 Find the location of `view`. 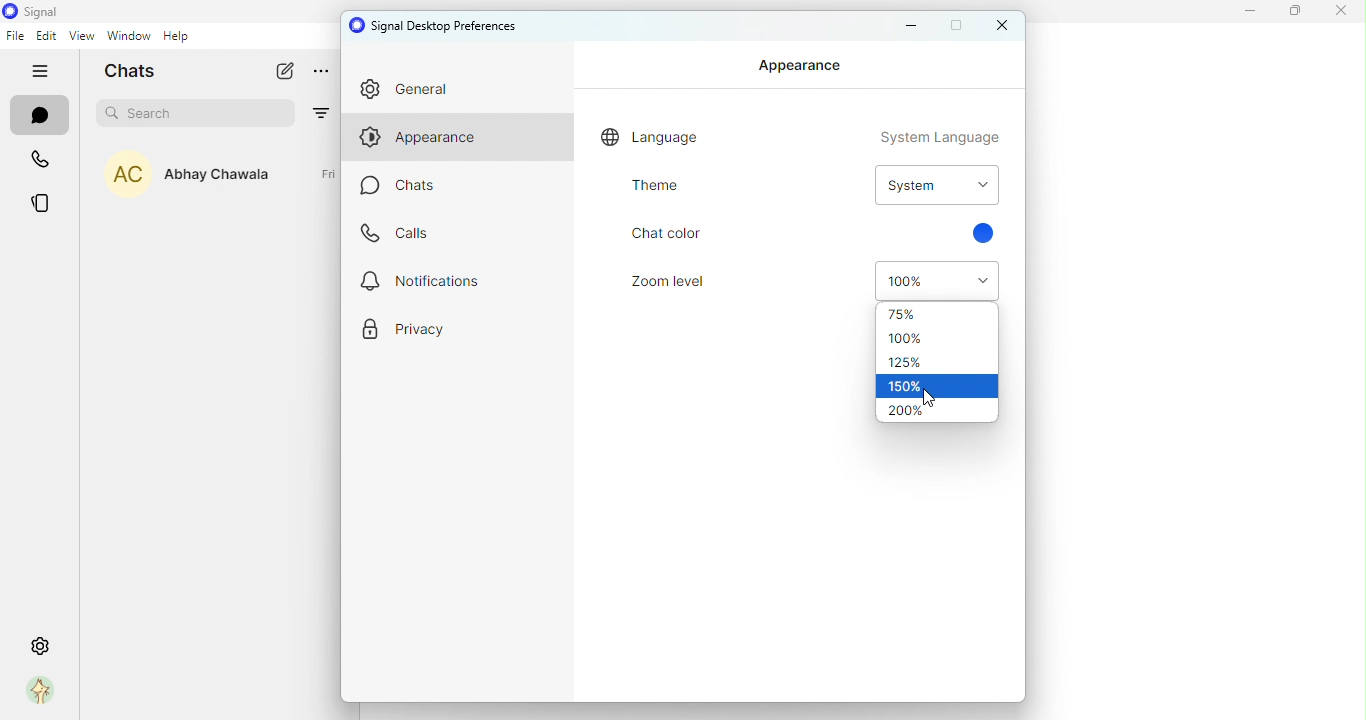

view is located at coordinates (81, 37).